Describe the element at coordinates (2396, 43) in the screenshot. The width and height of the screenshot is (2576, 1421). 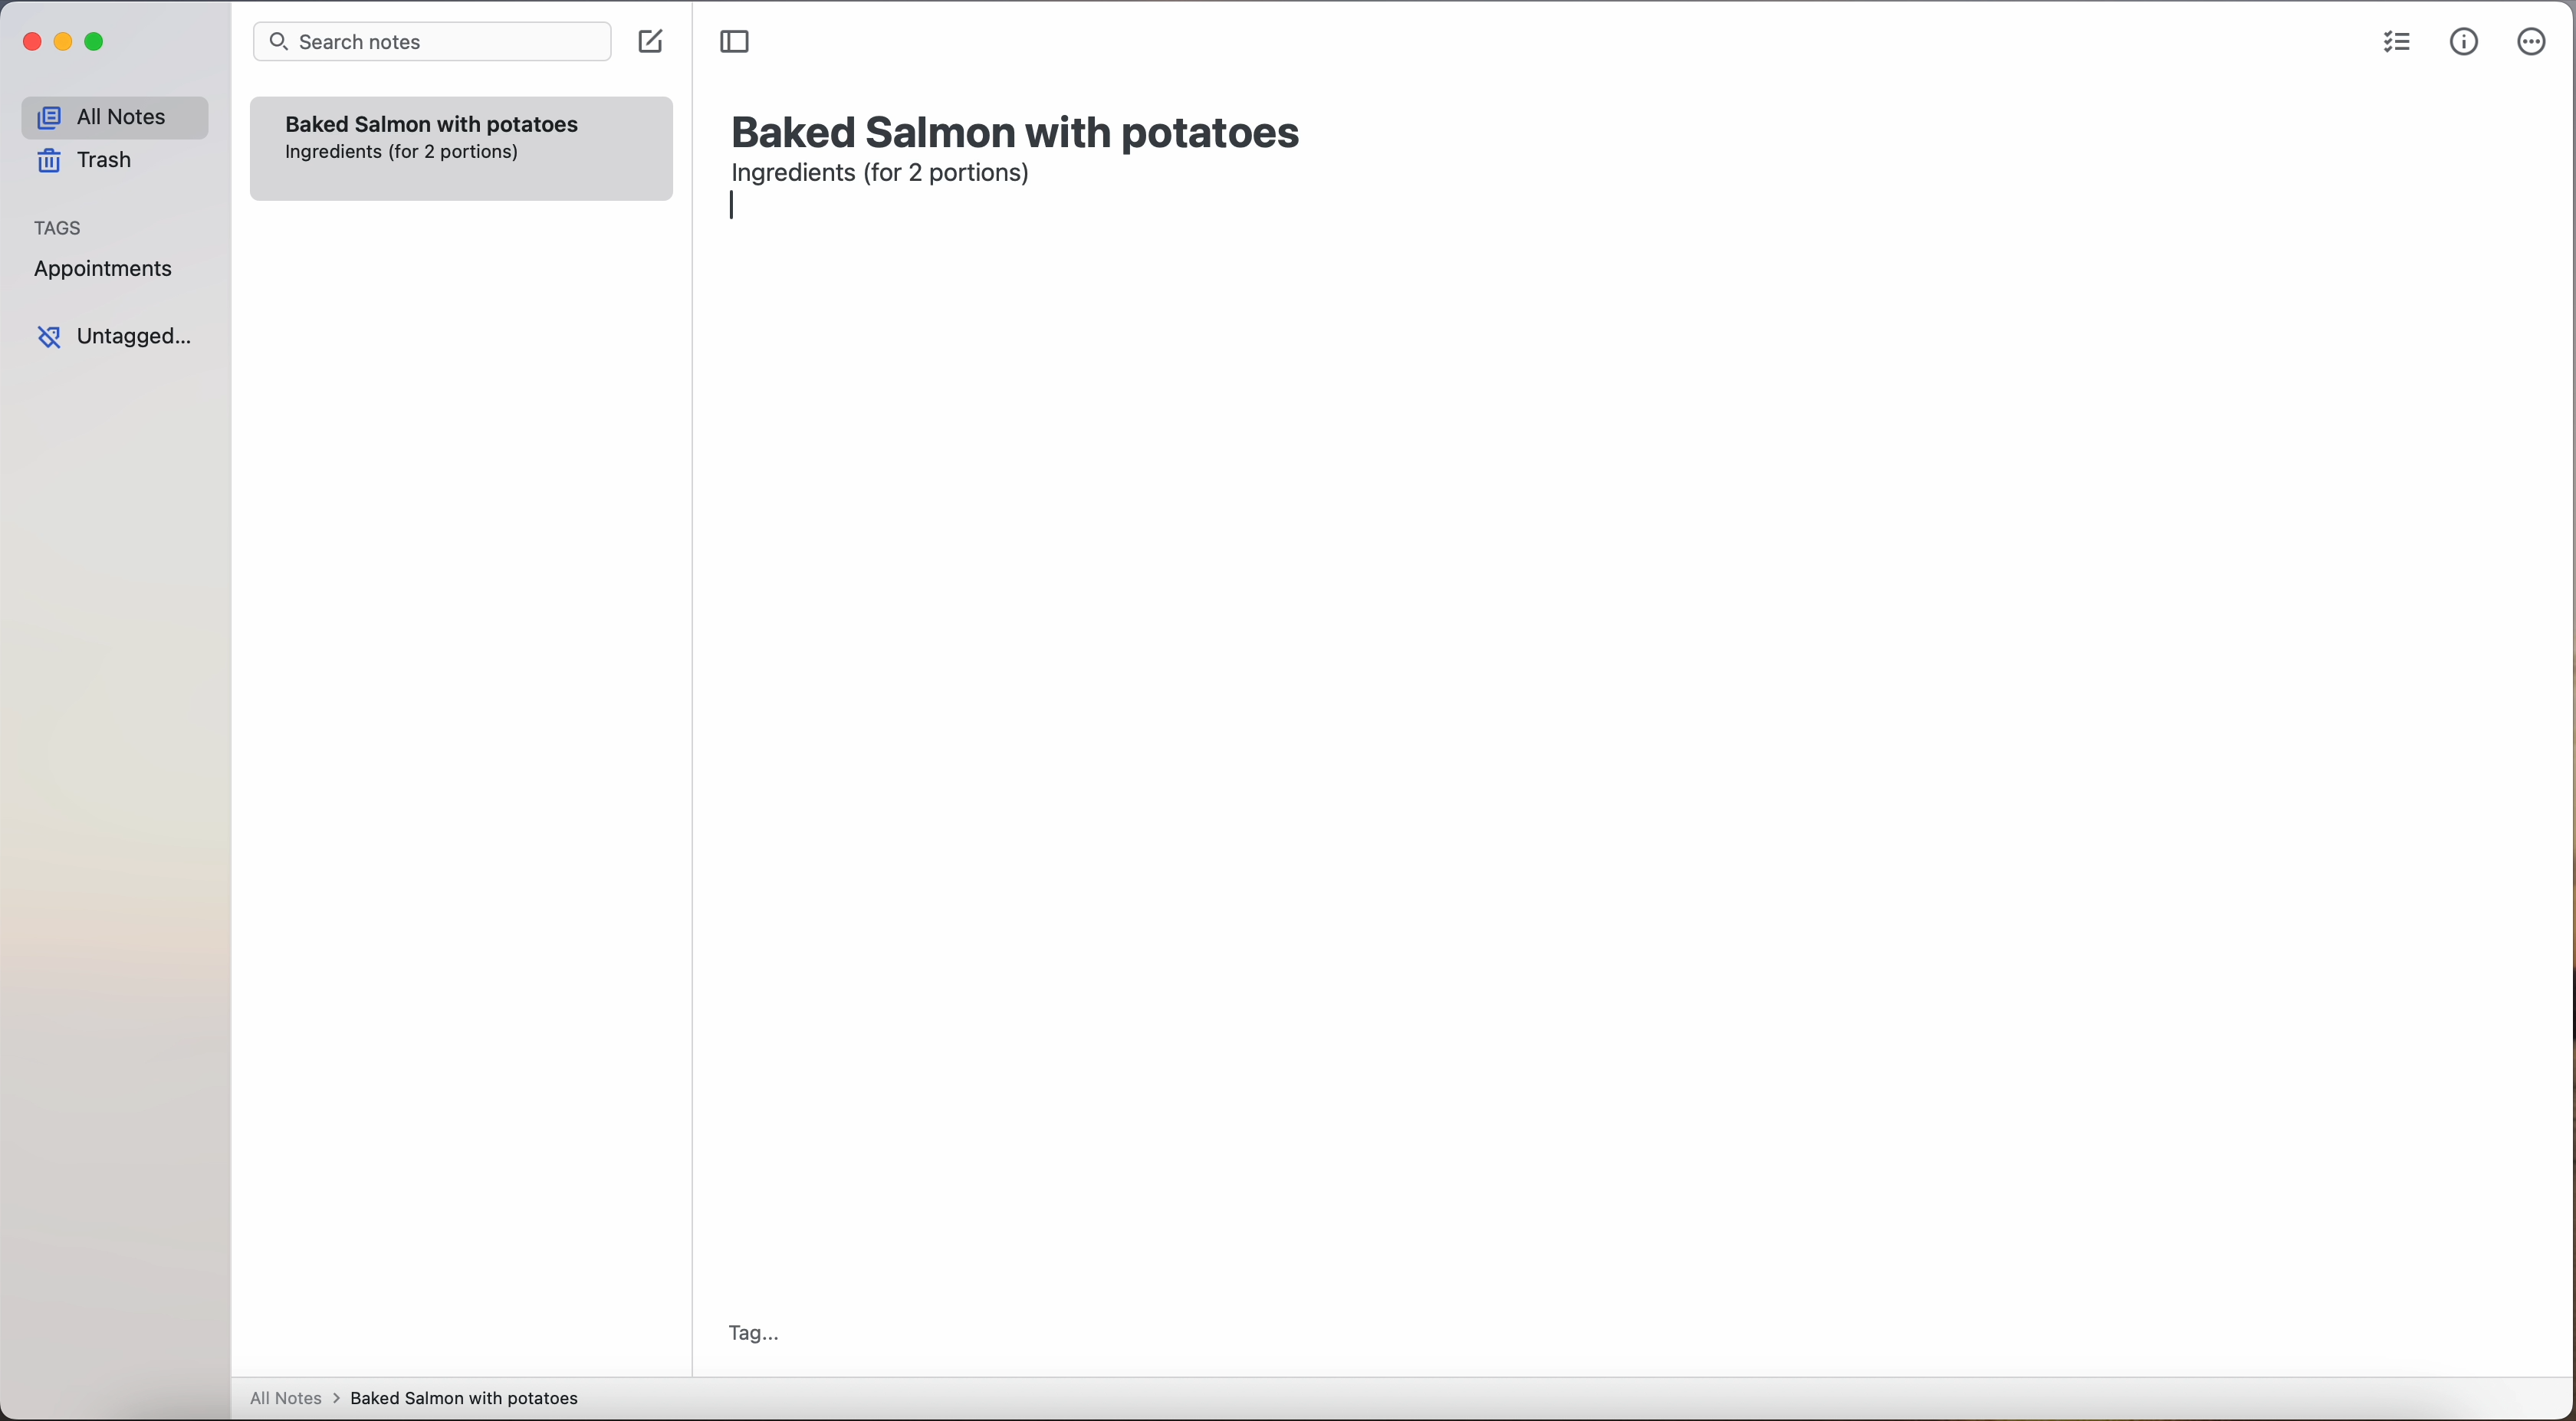
I see `check list` at that location.